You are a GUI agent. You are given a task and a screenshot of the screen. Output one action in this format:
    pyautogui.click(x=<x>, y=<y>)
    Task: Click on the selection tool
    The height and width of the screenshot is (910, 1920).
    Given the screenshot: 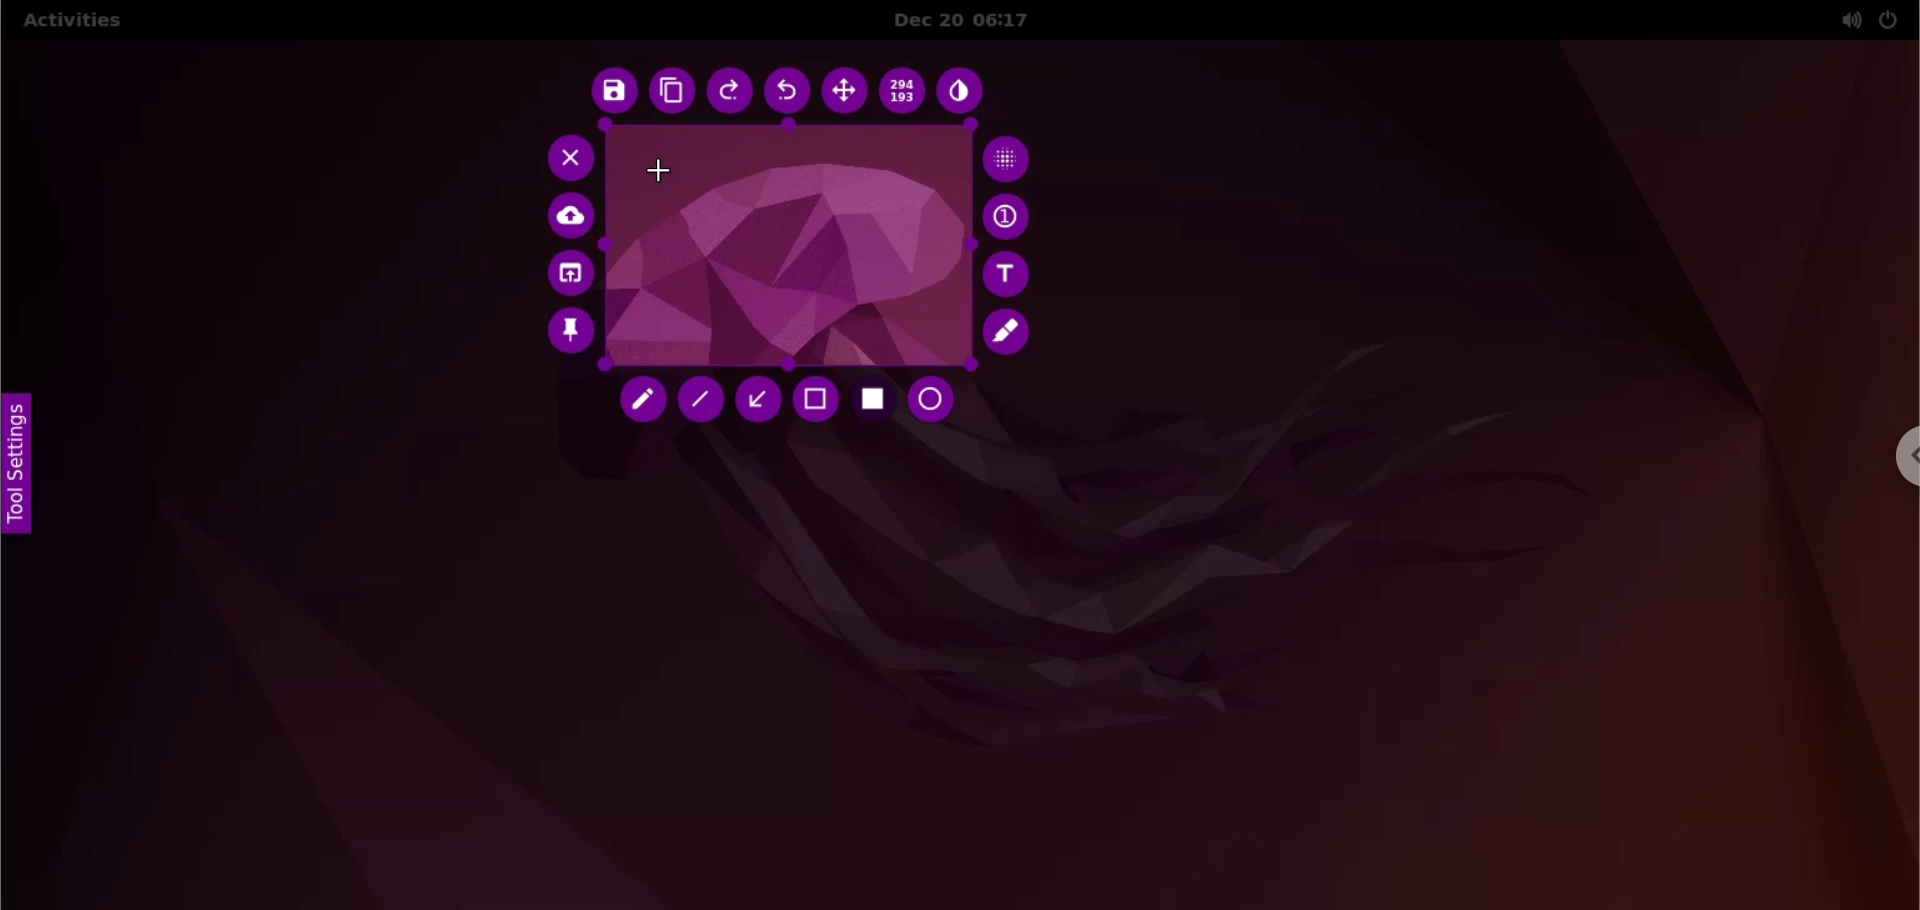 What is the action you would take?
    pyautogui.click(x=817, y=401)
    